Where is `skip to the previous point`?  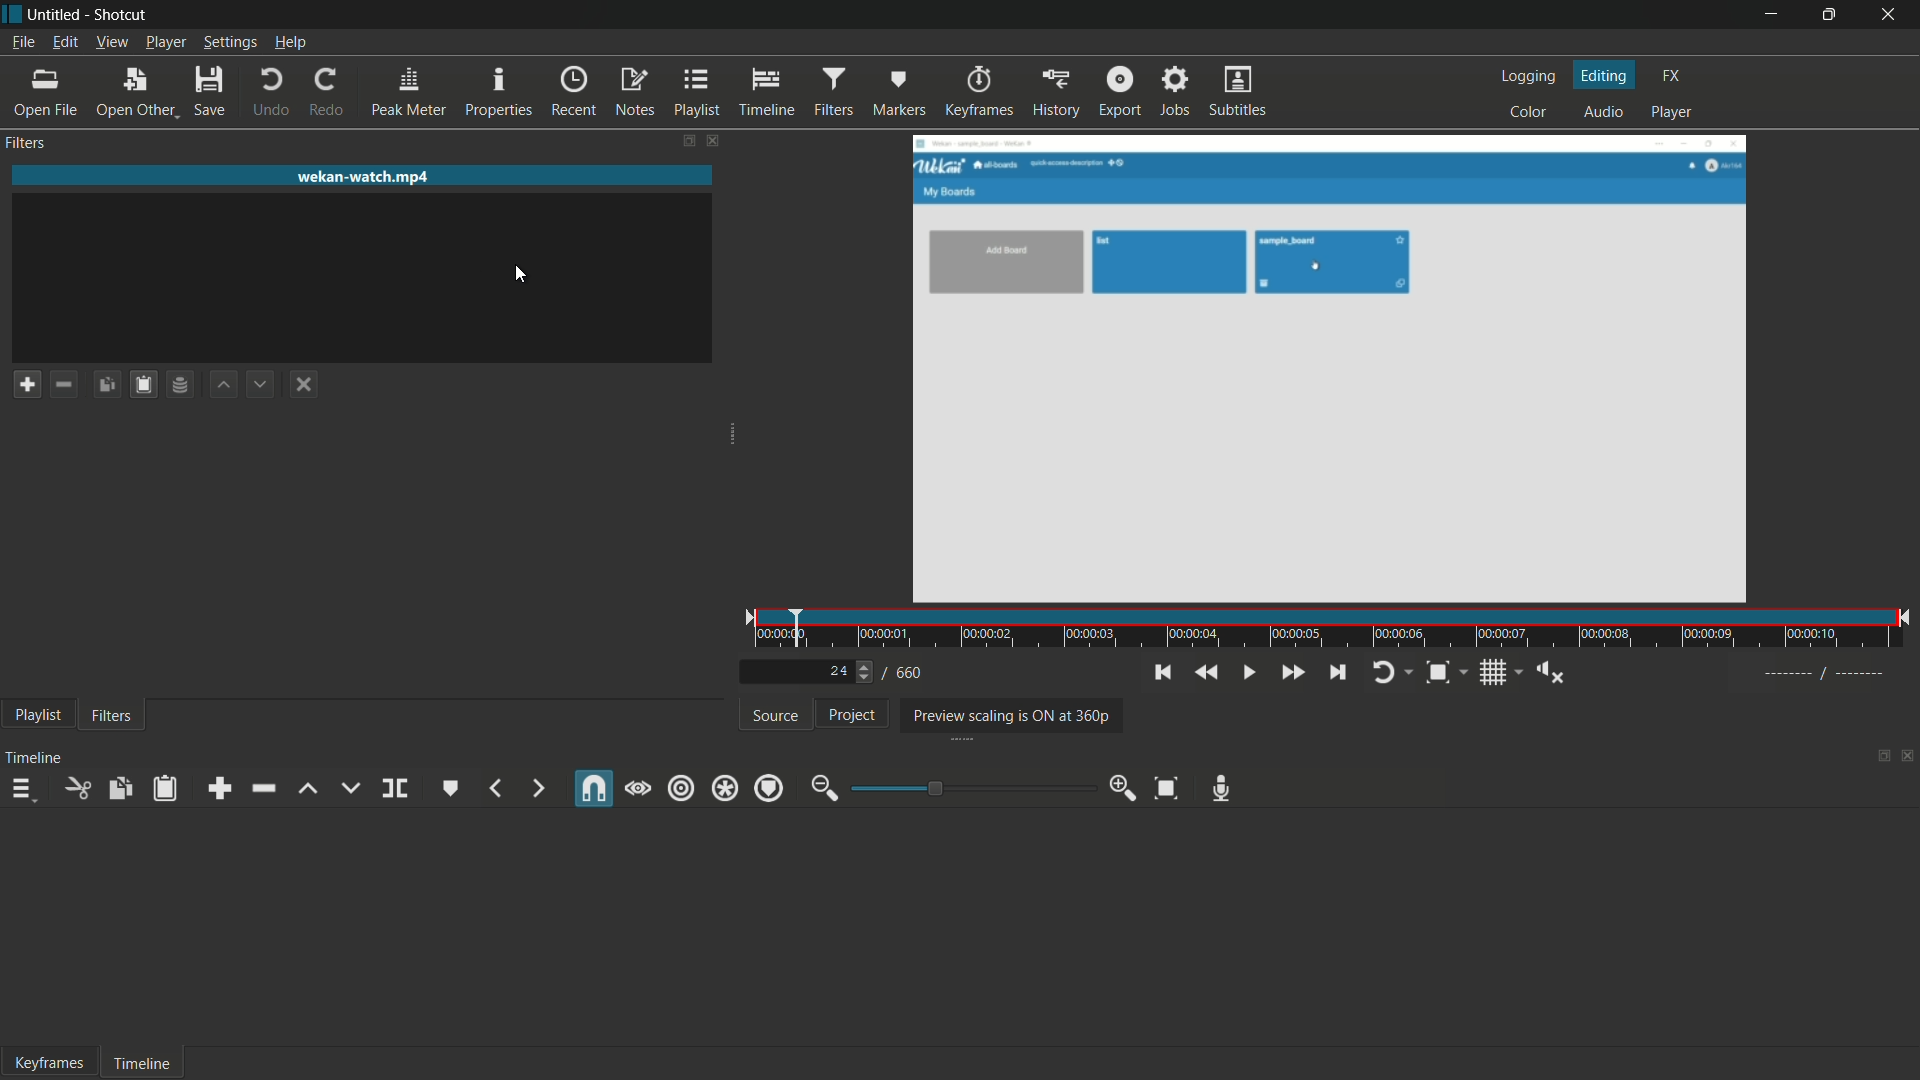 skip to the previous point is located at coordinates (1163, 672).